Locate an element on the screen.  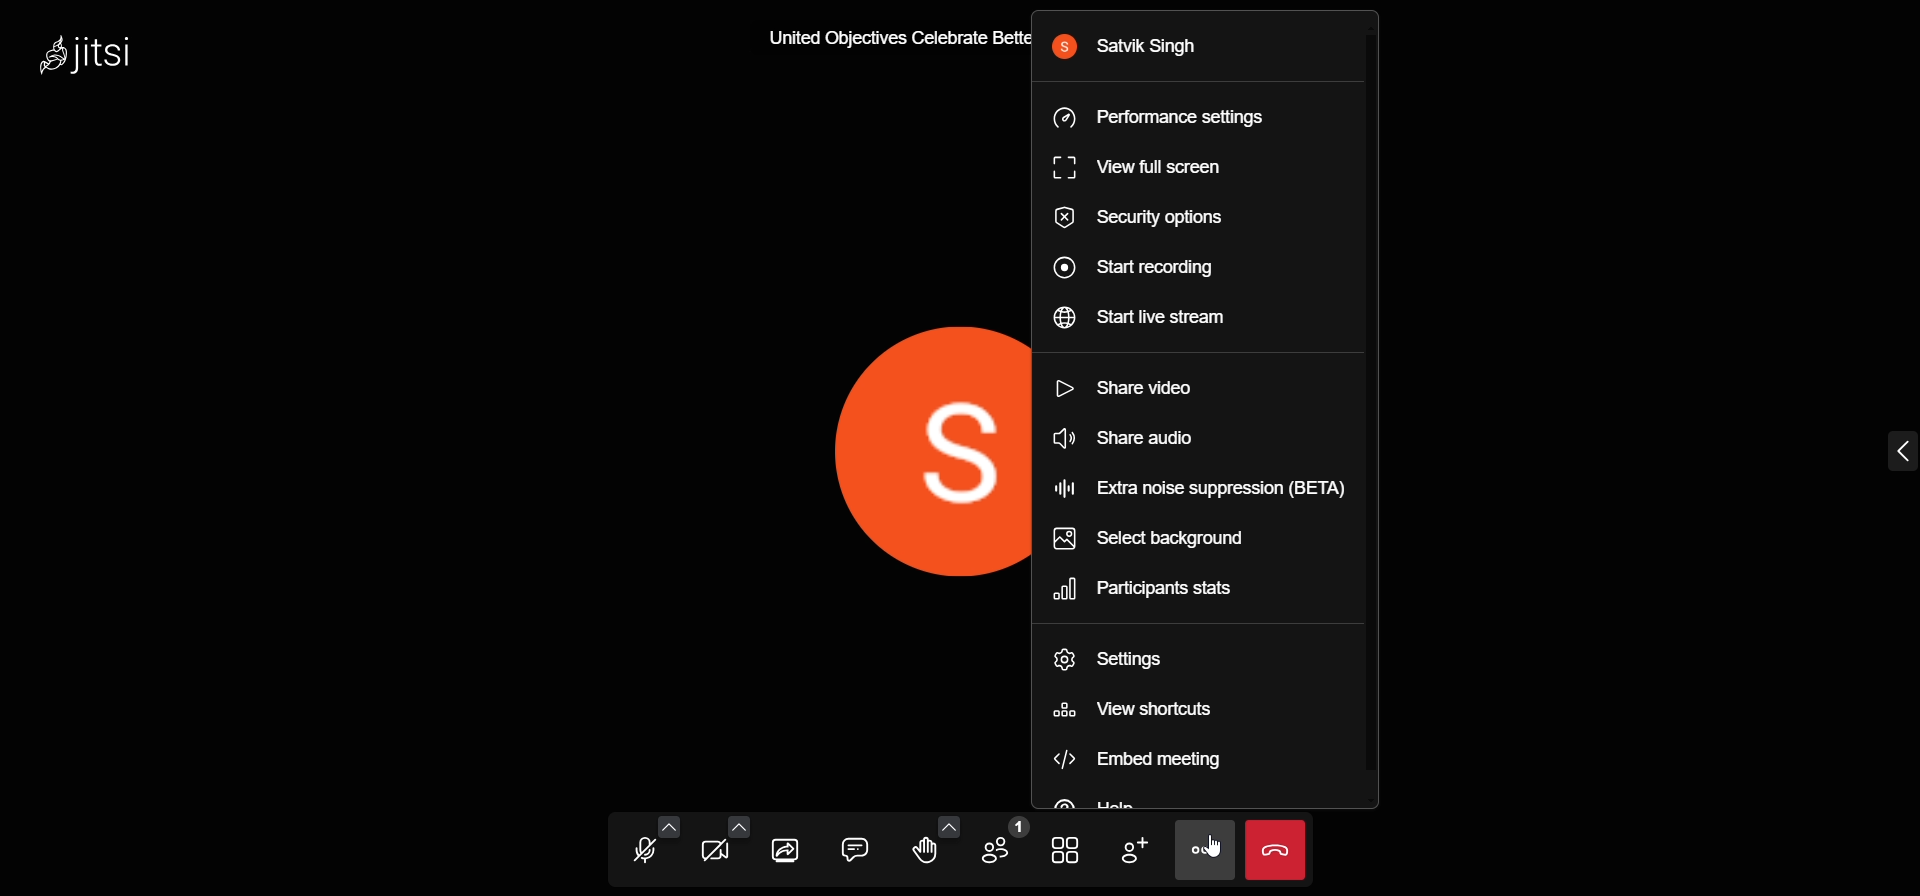
Satvik Singh is located at coordinates (1136, 46).